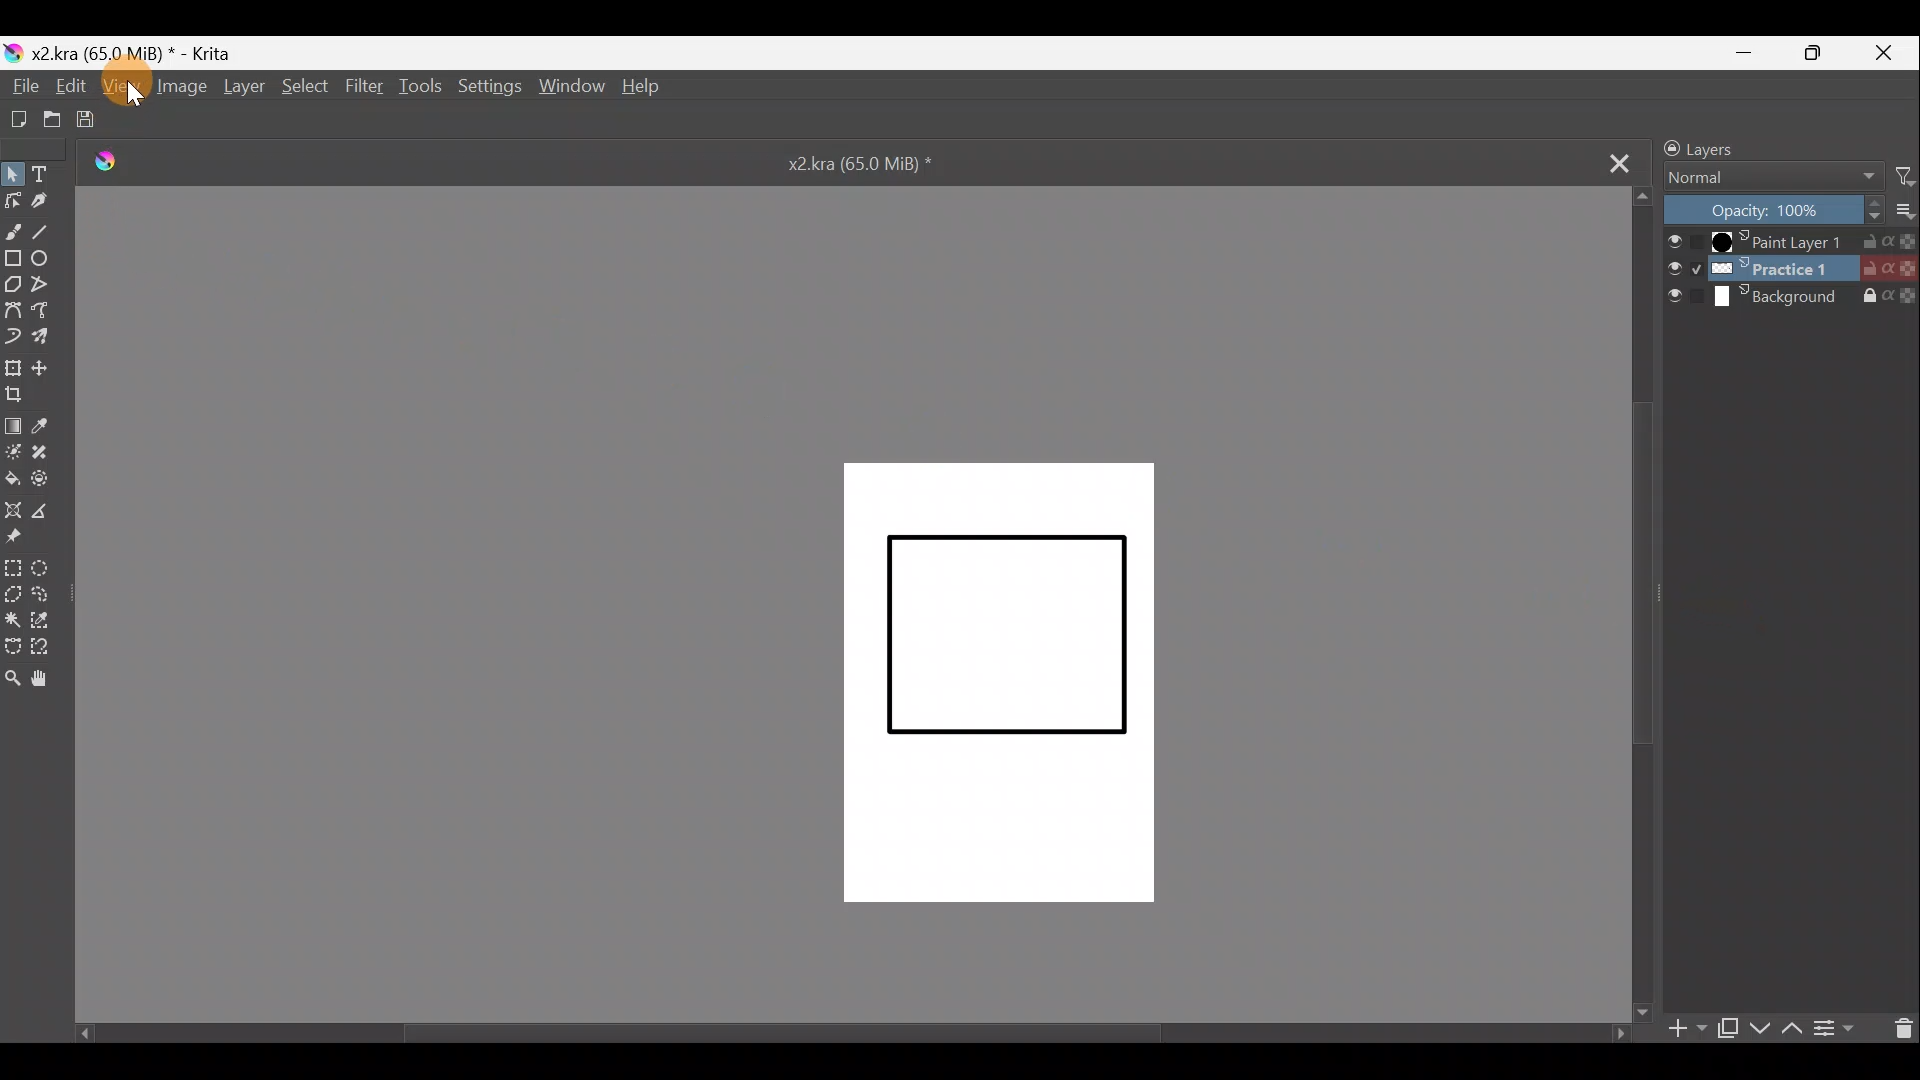 The width and height of the screenshot is (1920, 1080). I want to click on More, so click(1908, 211).